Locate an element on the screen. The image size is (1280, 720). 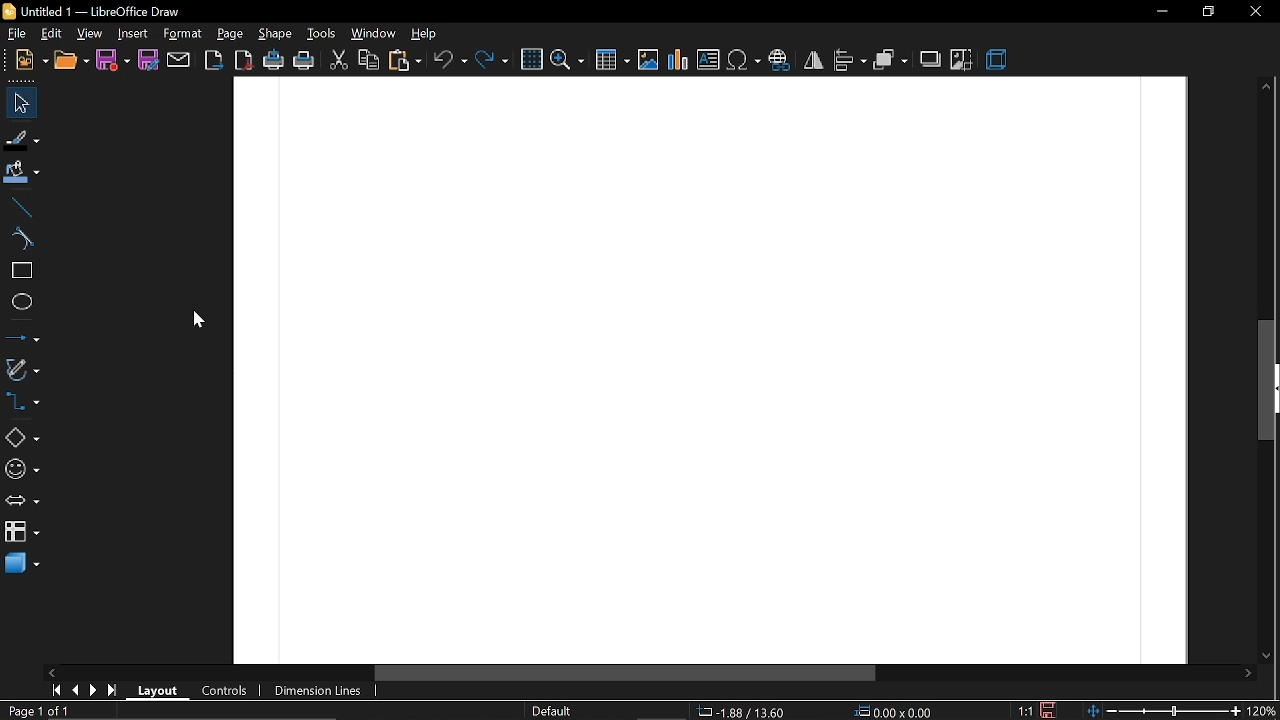
go to last page is located at coordinates (112, 692).